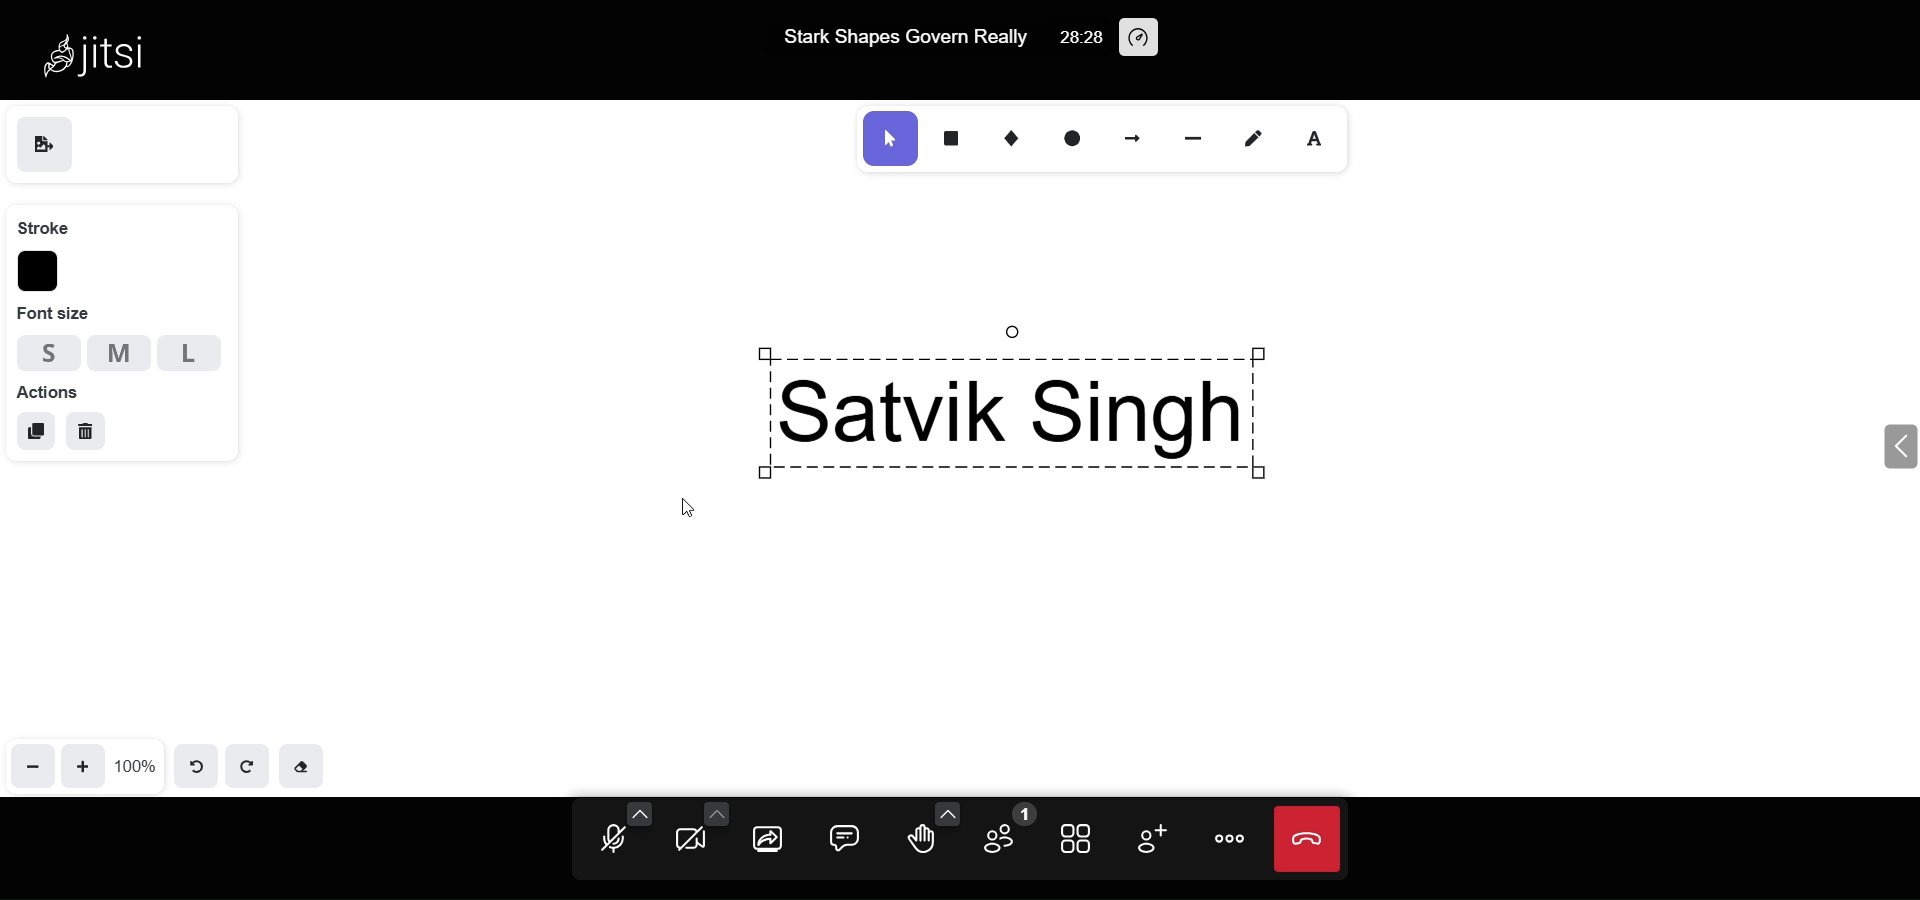 This screenshot has height=900, width=1920. Describe the element at coordinates (1152, 838) in the screenshot. I see `invite people` at that location.